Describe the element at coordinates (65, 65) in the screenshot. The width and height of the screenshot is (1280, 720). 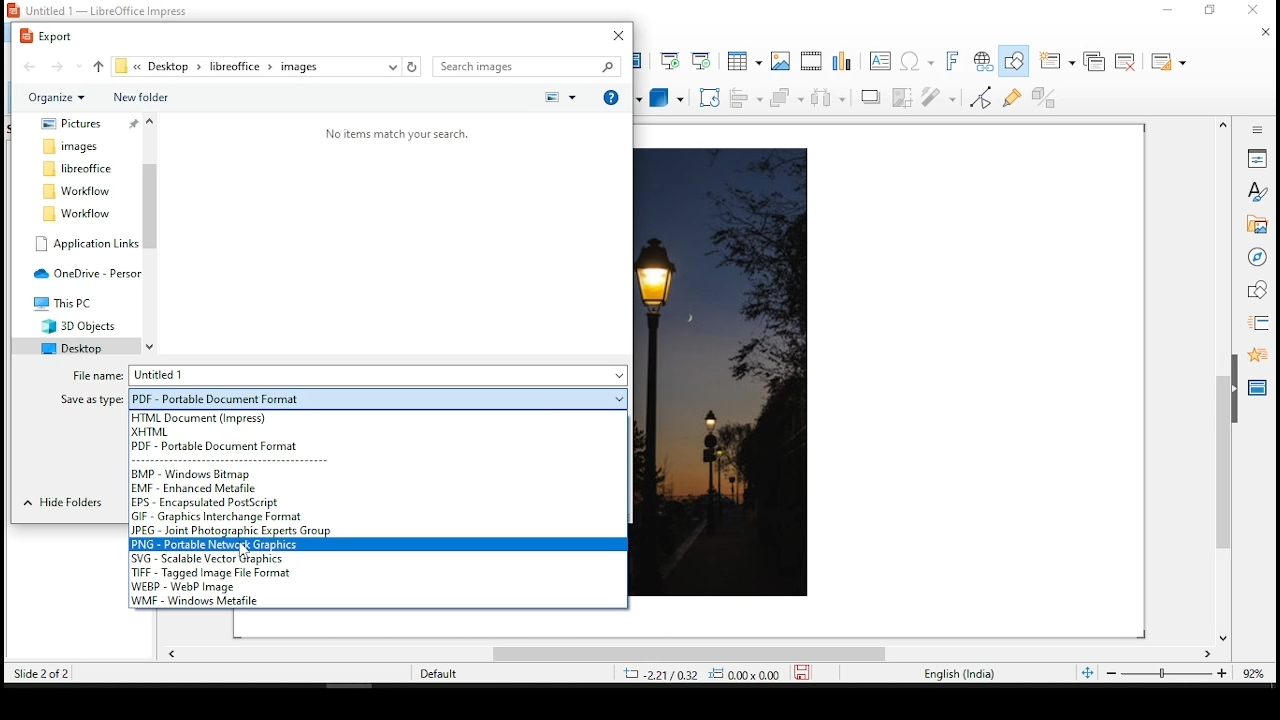
I see `forward` at that location.